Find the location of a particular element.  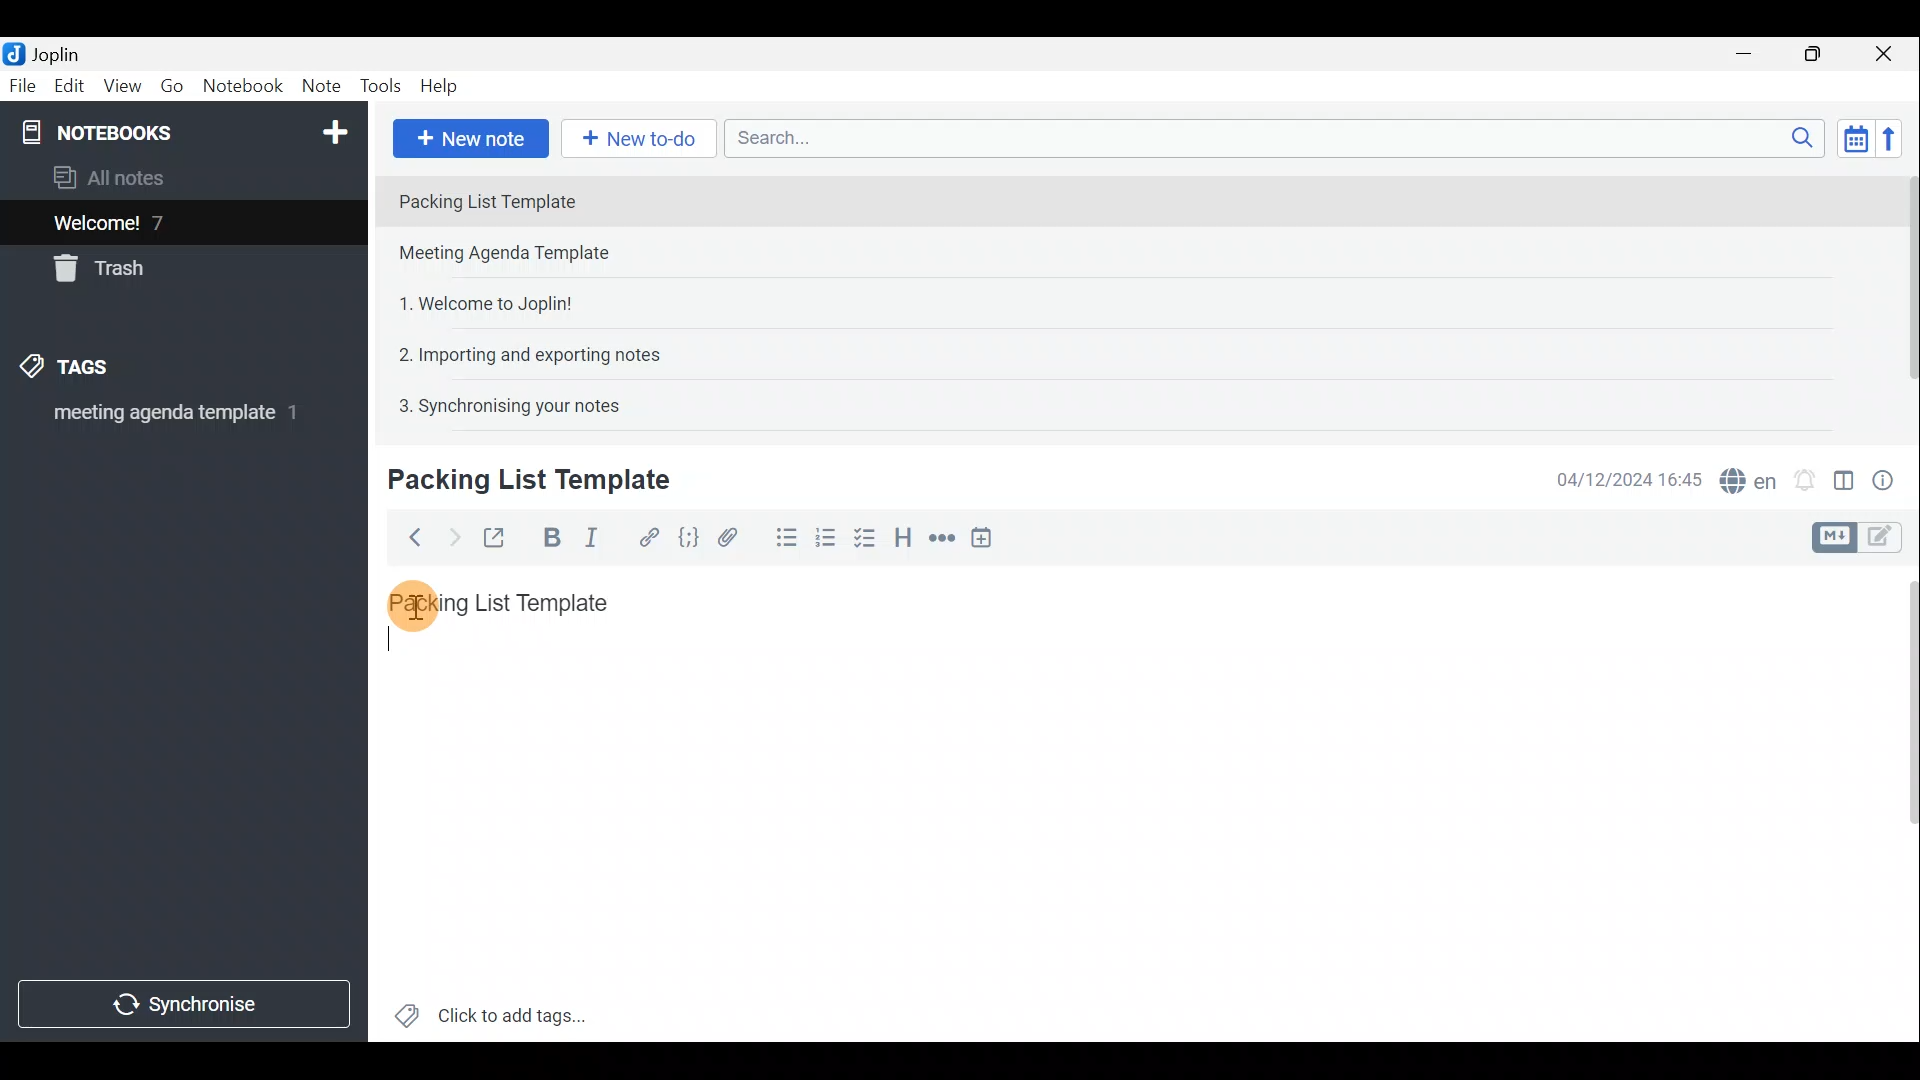

meeting agenda template is located at coordinates (172, 419).